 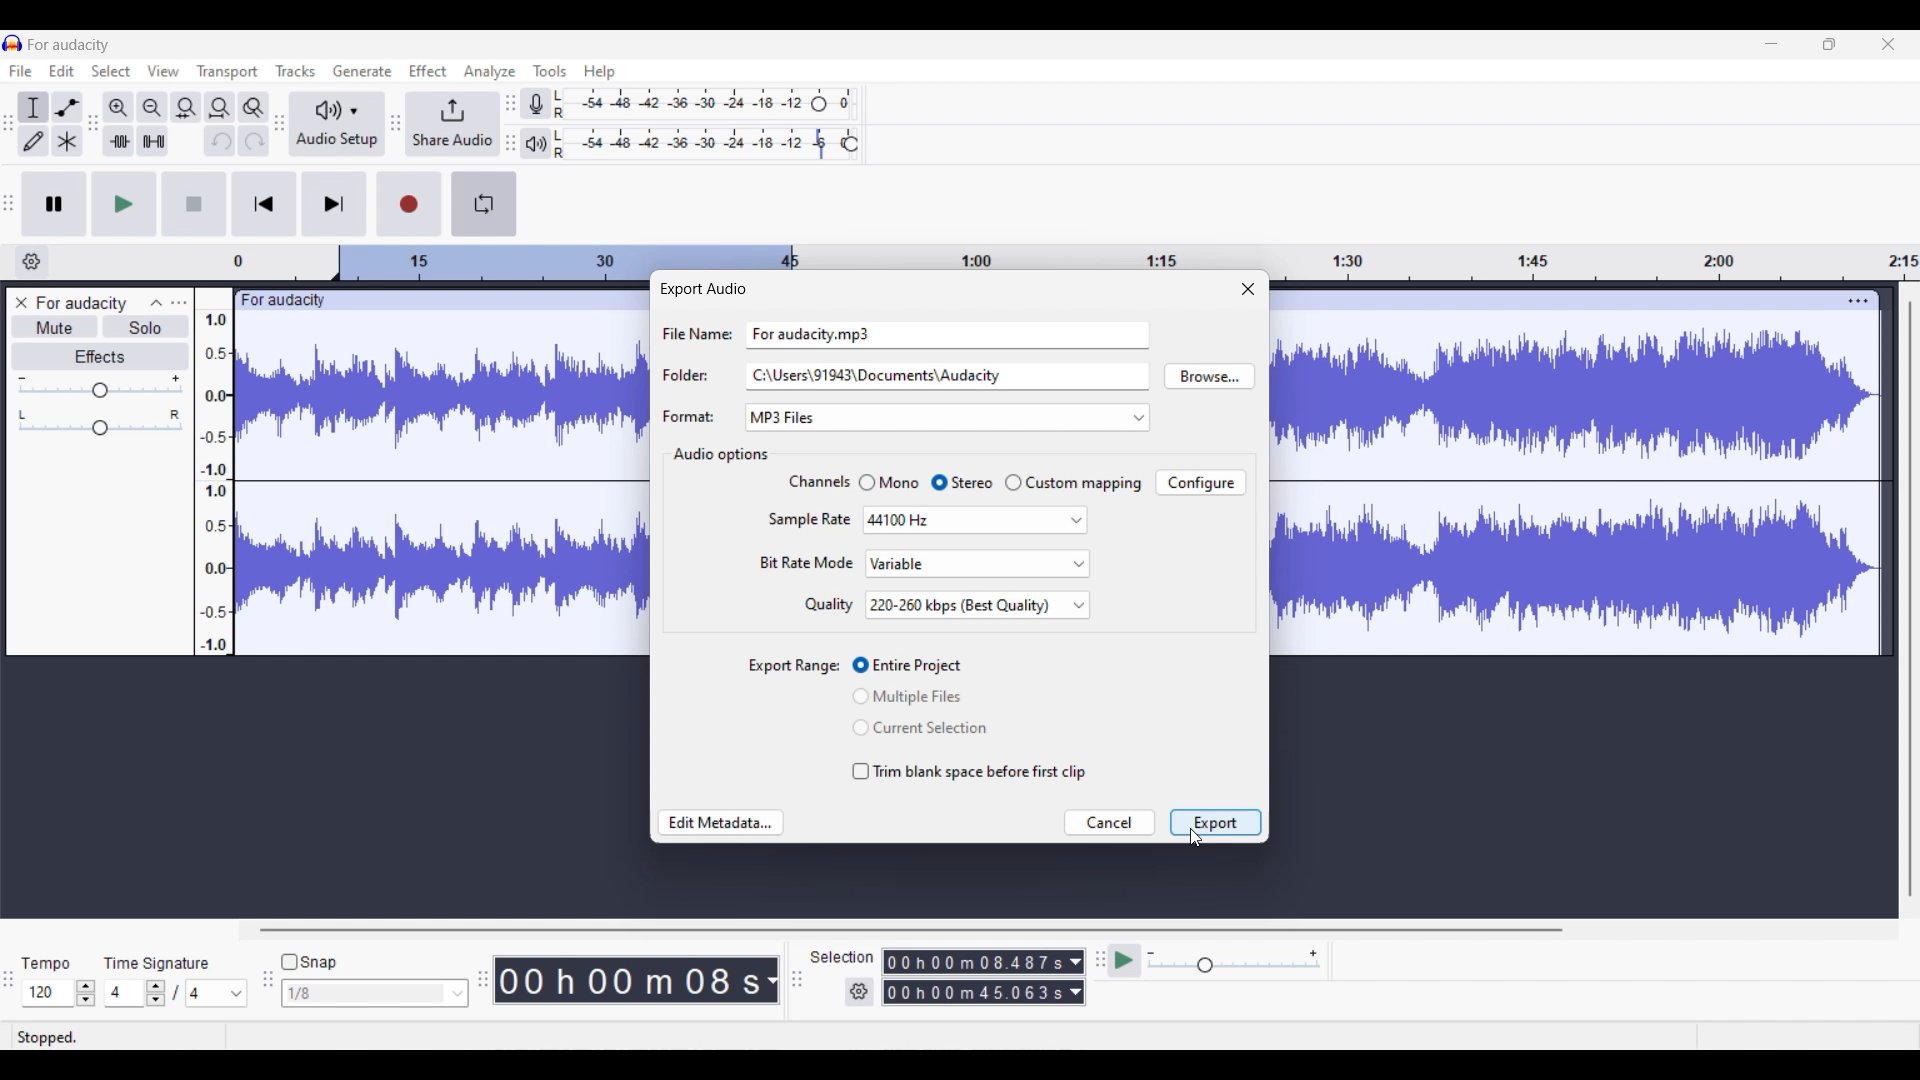 What do you see at coordinates (22, 302) in the screenshot?
I see `Close track` at bounding box center [22, 302].